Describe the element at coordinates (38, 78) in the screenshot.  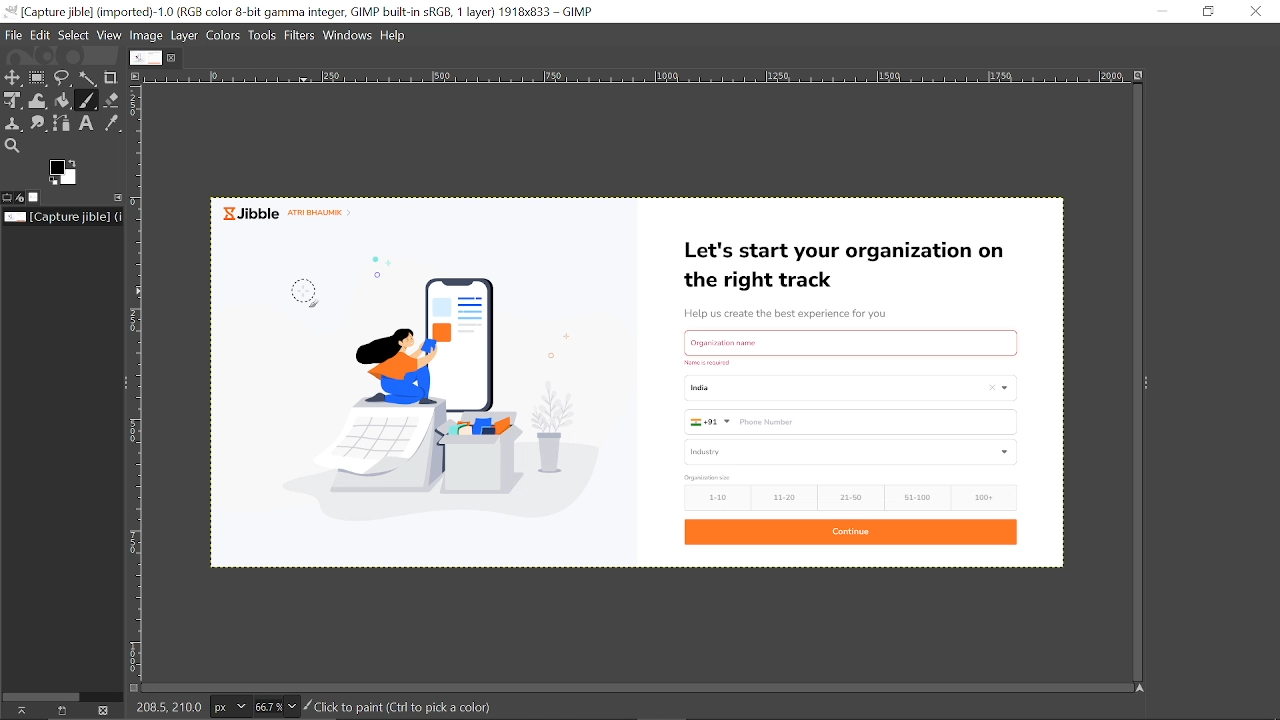
I see `Rectangular select tool` at that location.